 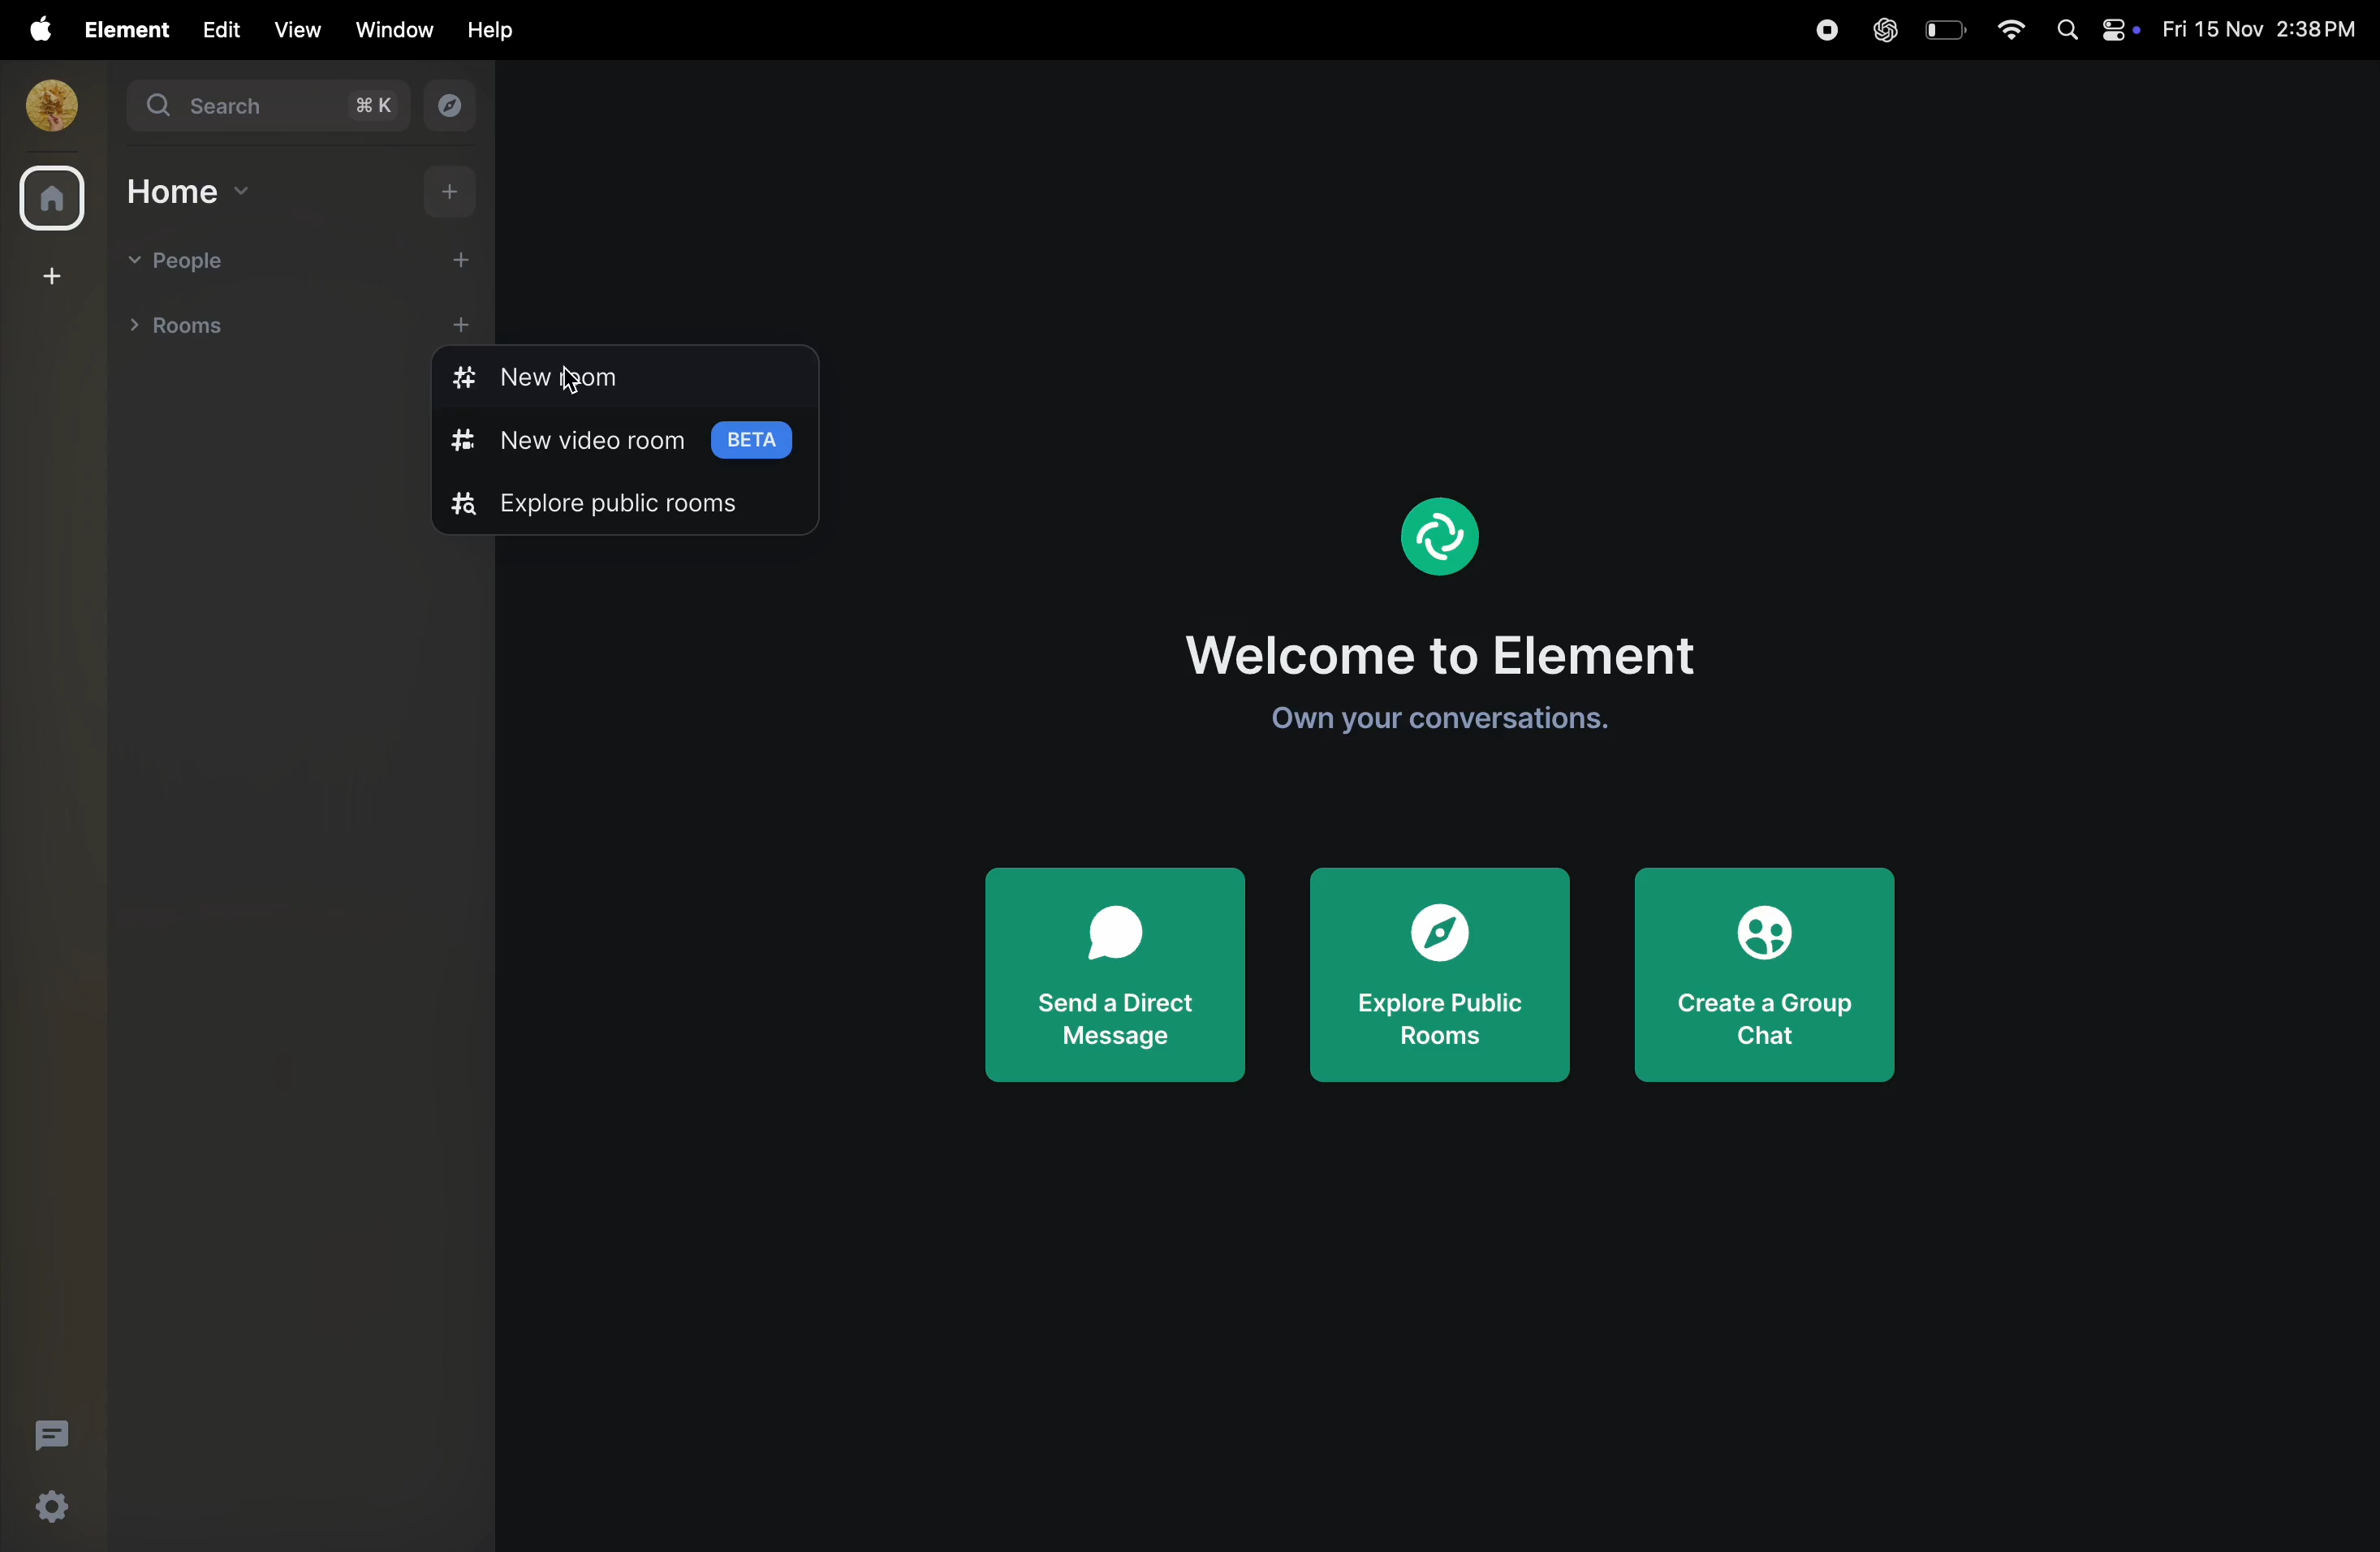 What do you see at coordinates (448, 258) in the screenshot?
I see `add people` at bounding box center [448, 258].